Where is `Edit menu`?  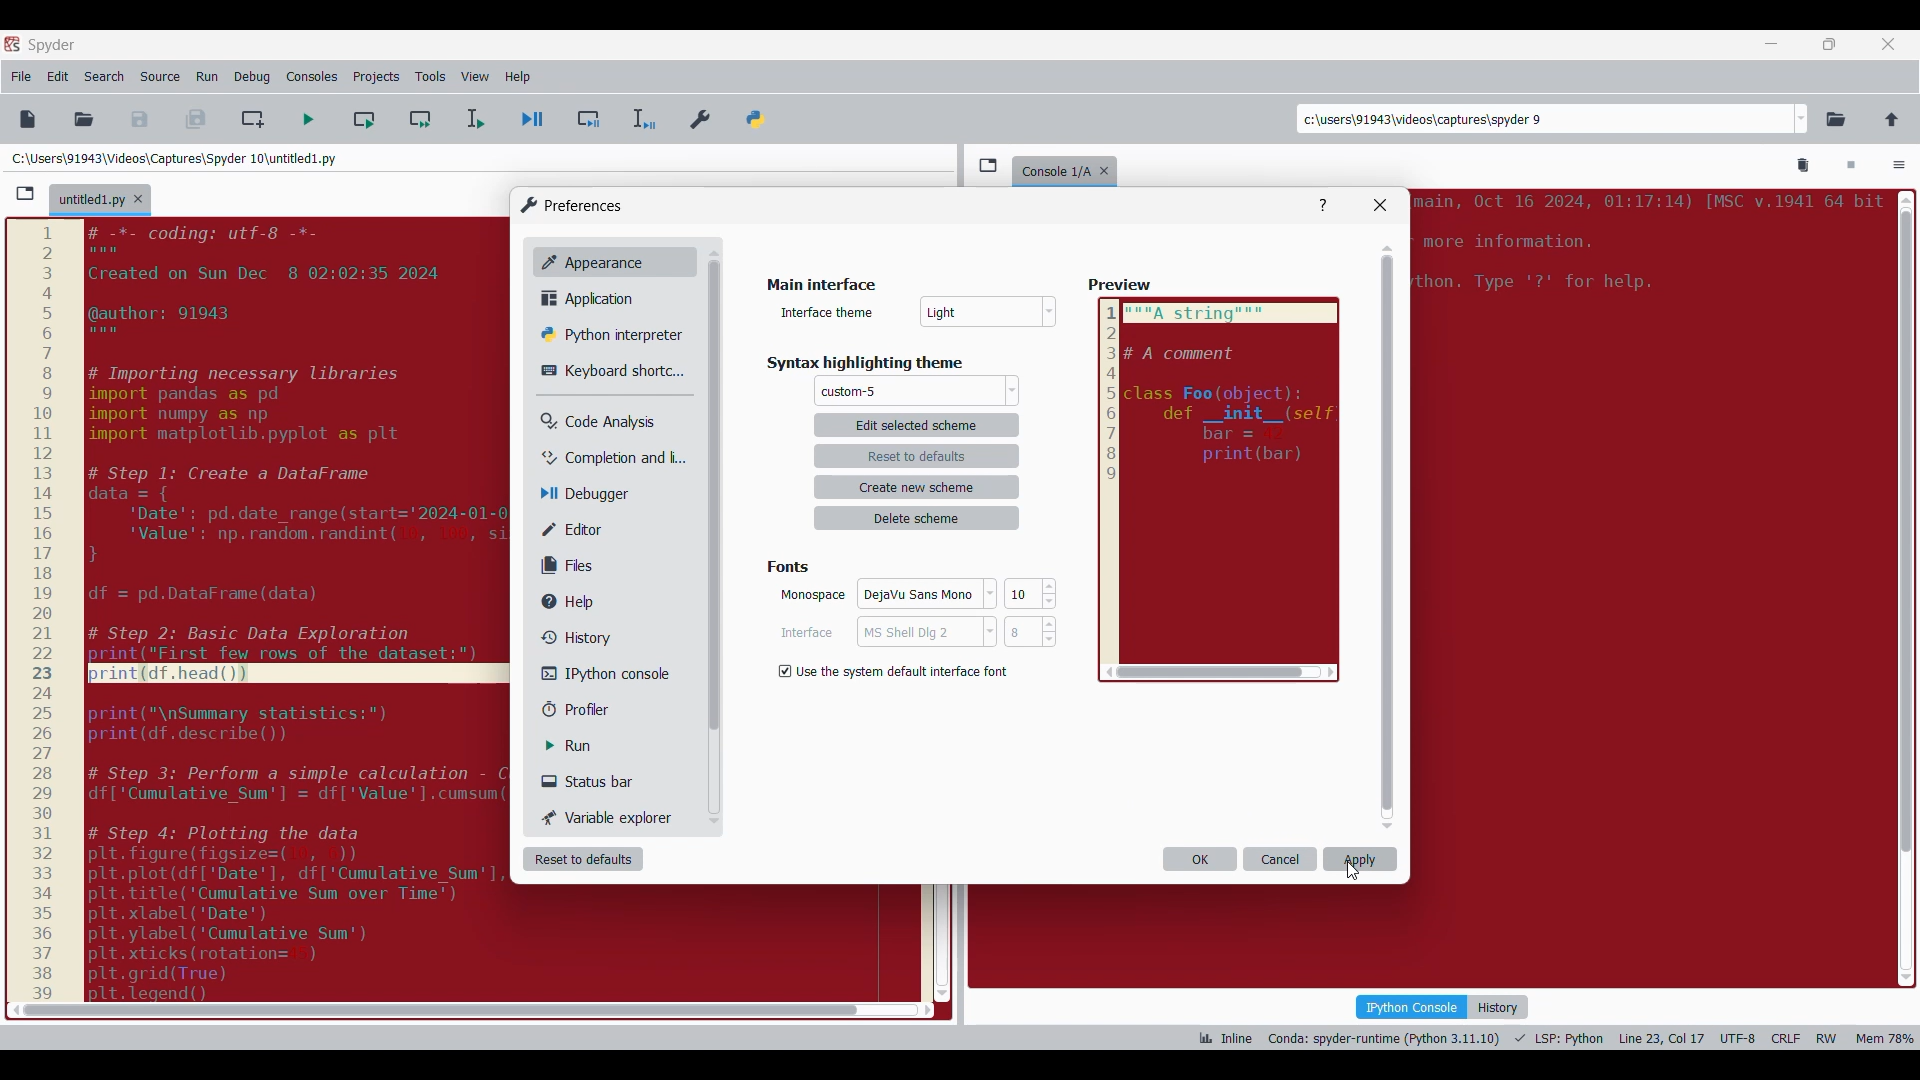 Edit menu is located at coordinates (58, 77).